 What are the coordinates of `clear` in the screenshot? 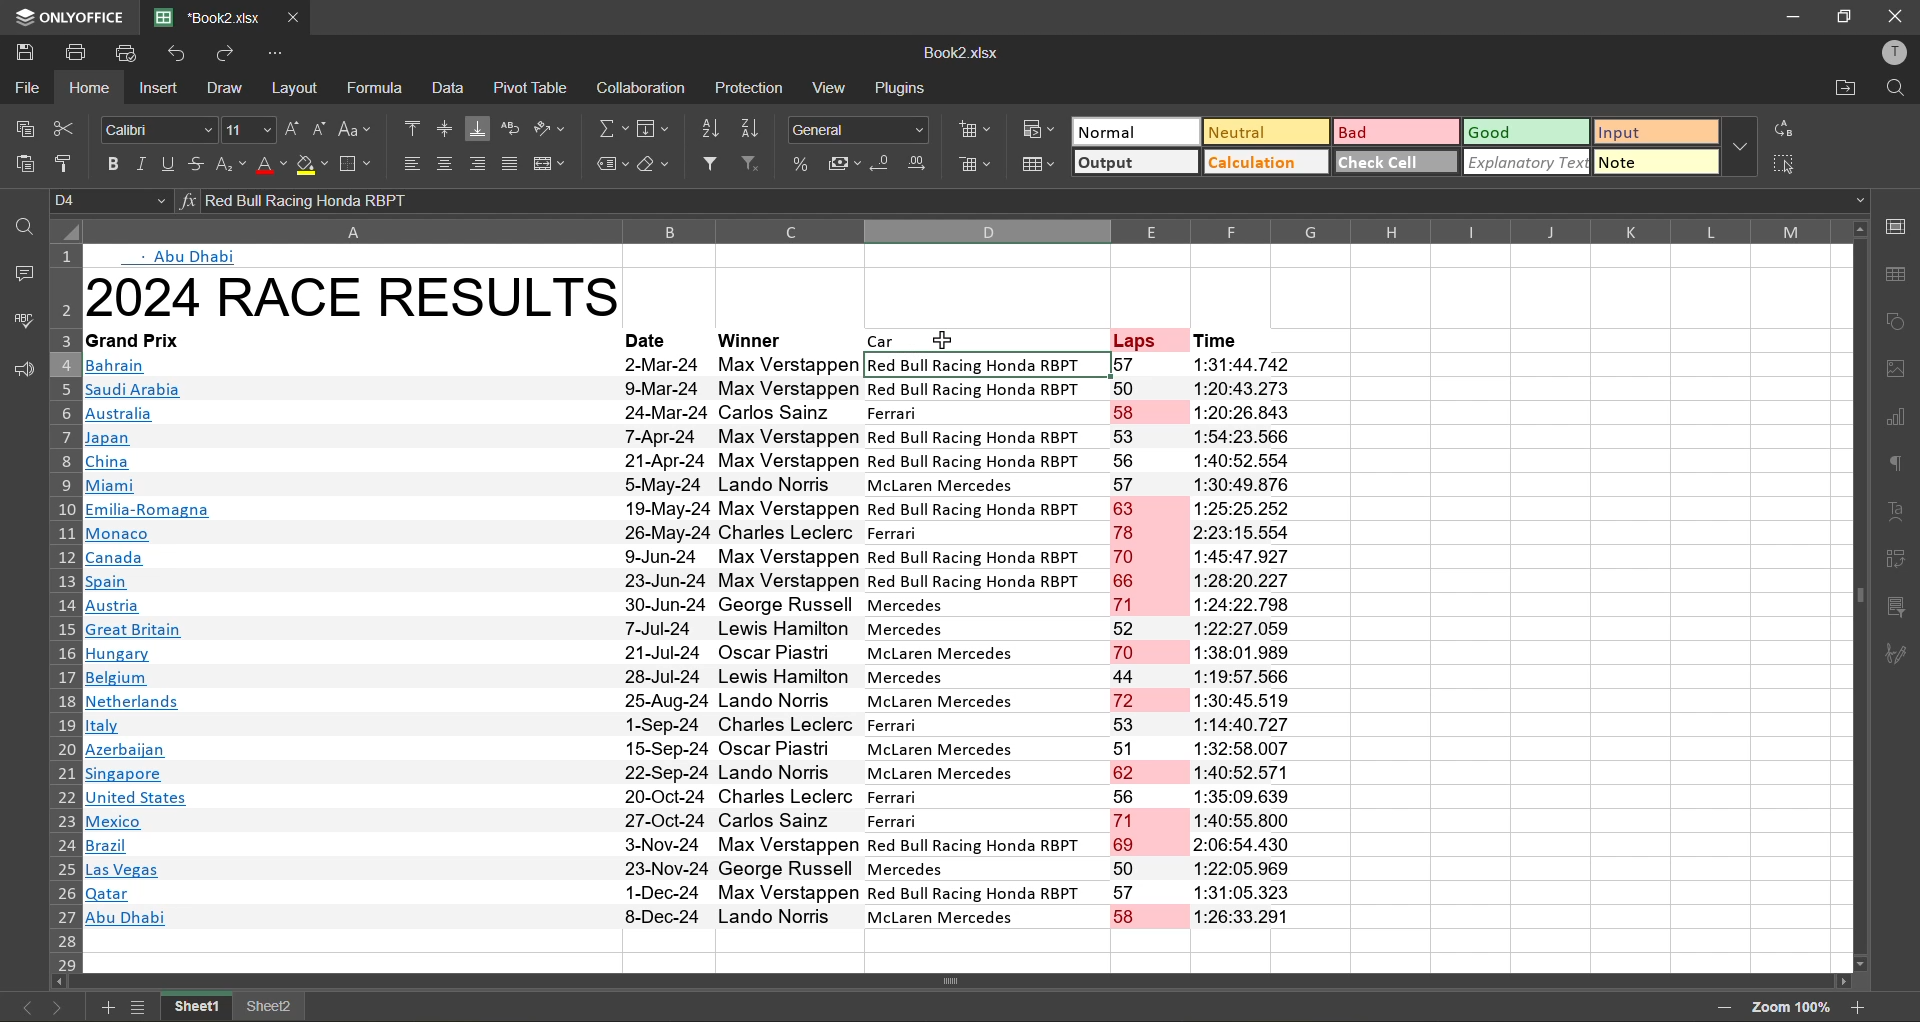 It's located at (660, 167).